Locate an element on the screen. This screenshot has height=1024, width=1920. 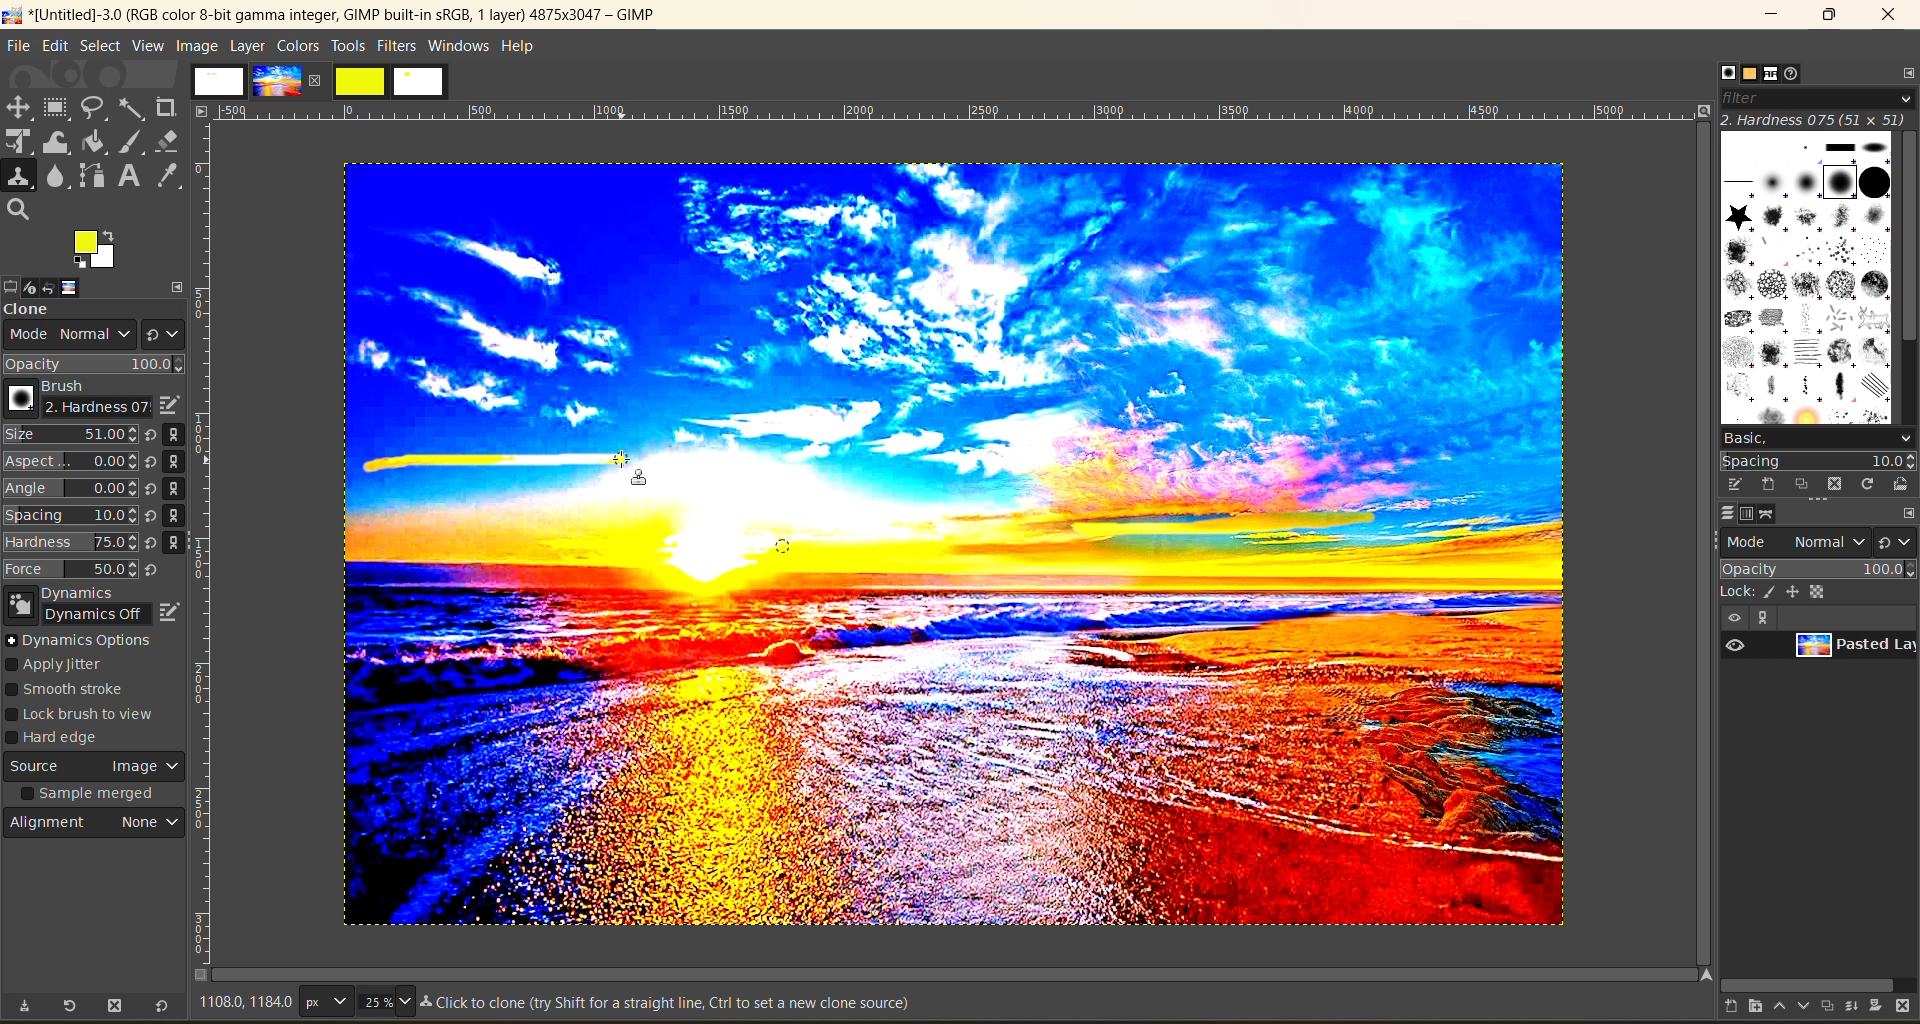
smooth stroke is located at coordinates (72, 691).